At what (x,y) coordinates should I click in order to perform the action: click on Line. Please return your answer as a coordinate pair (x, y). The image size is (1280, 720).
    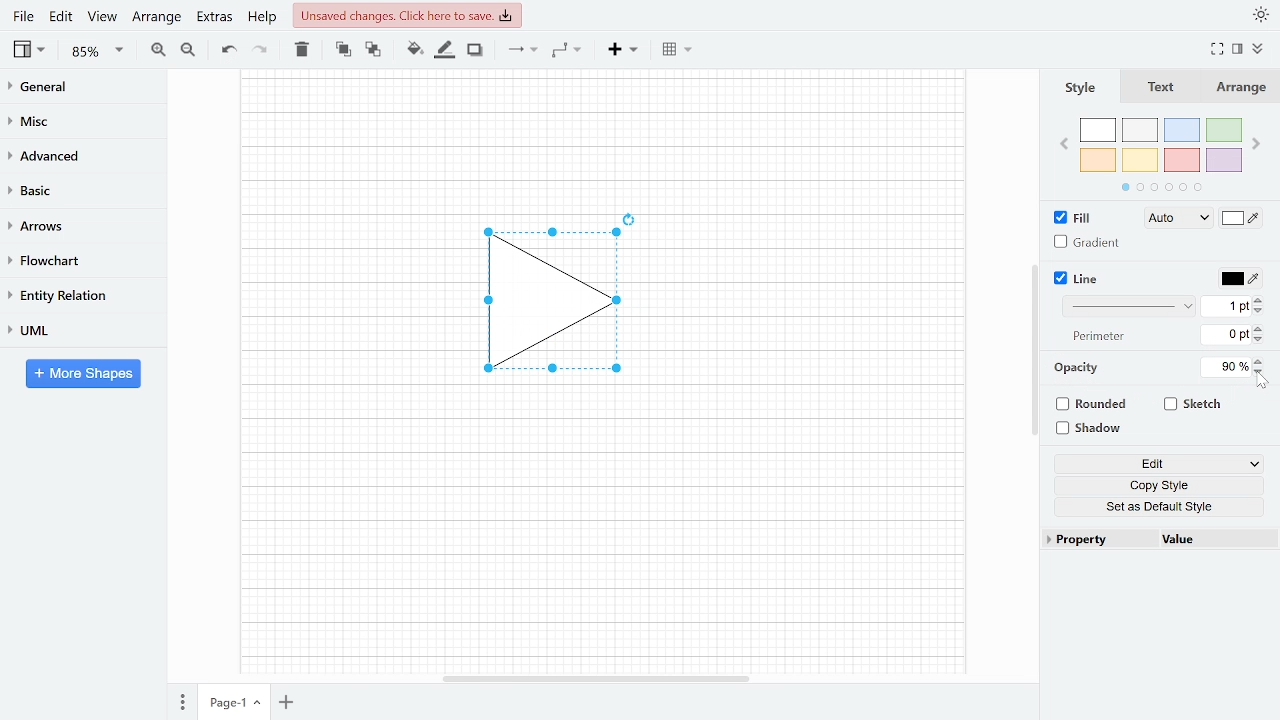
    Looking at the image, I should click on (1078, 279).